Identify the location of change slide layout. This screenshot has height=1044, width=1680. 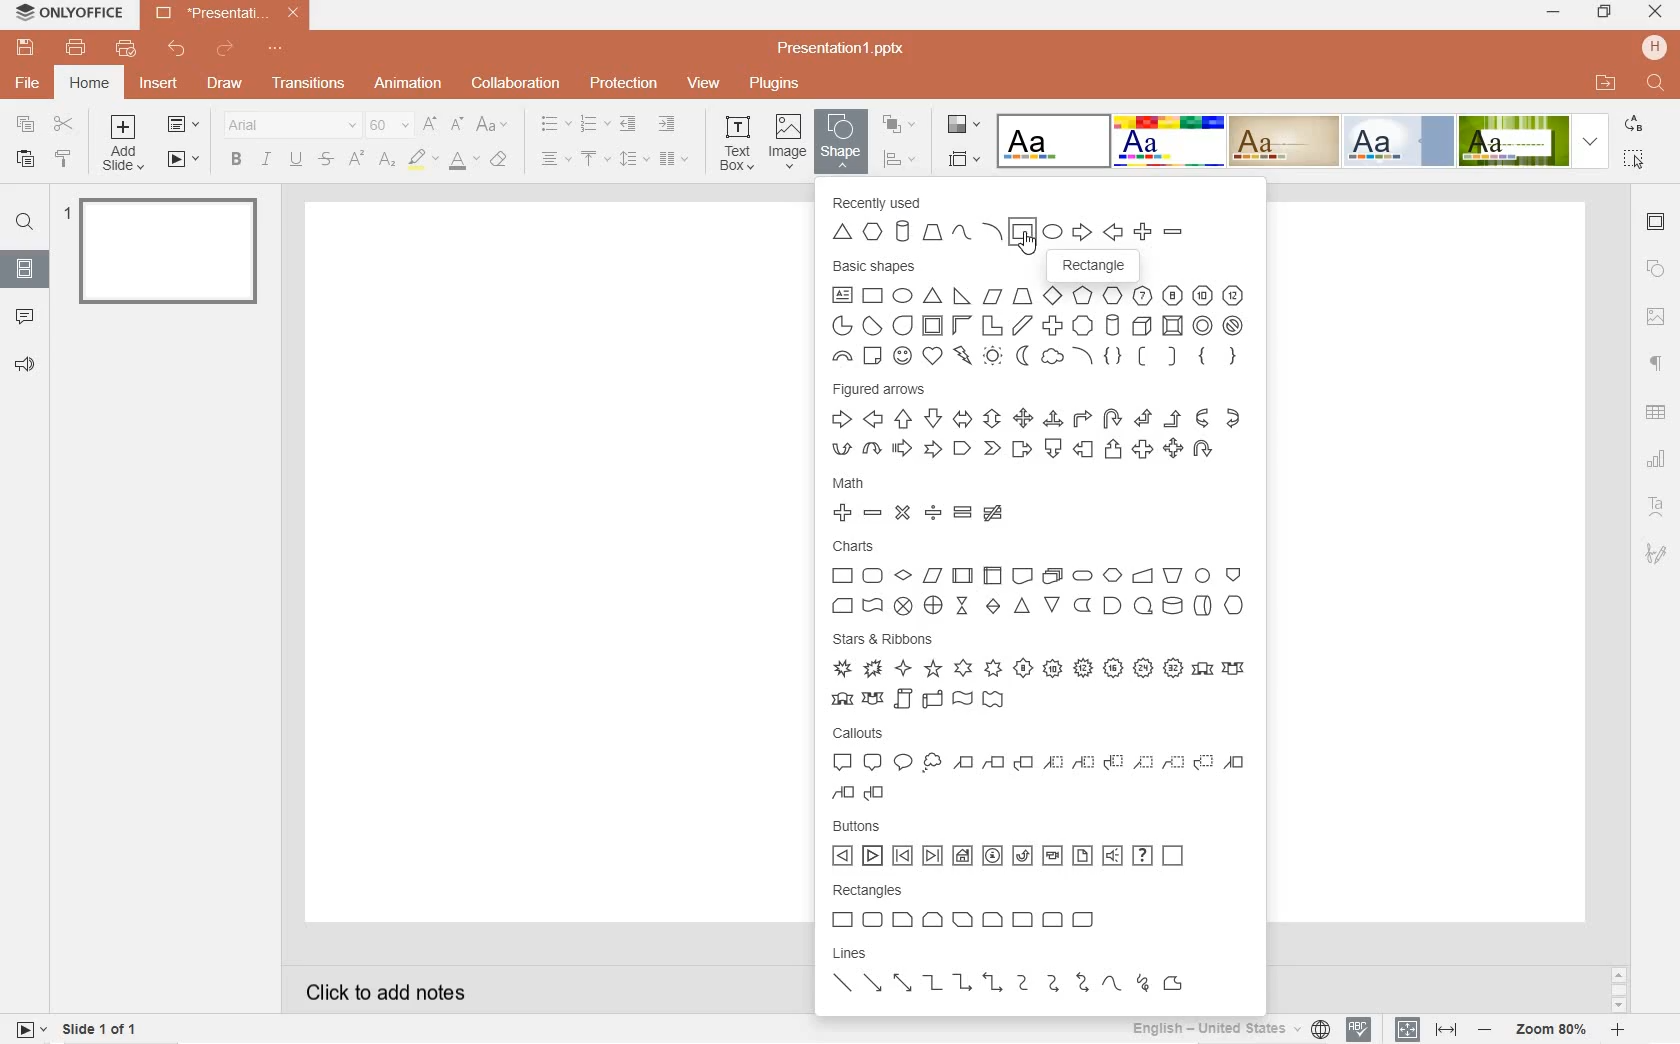
(184, 126).